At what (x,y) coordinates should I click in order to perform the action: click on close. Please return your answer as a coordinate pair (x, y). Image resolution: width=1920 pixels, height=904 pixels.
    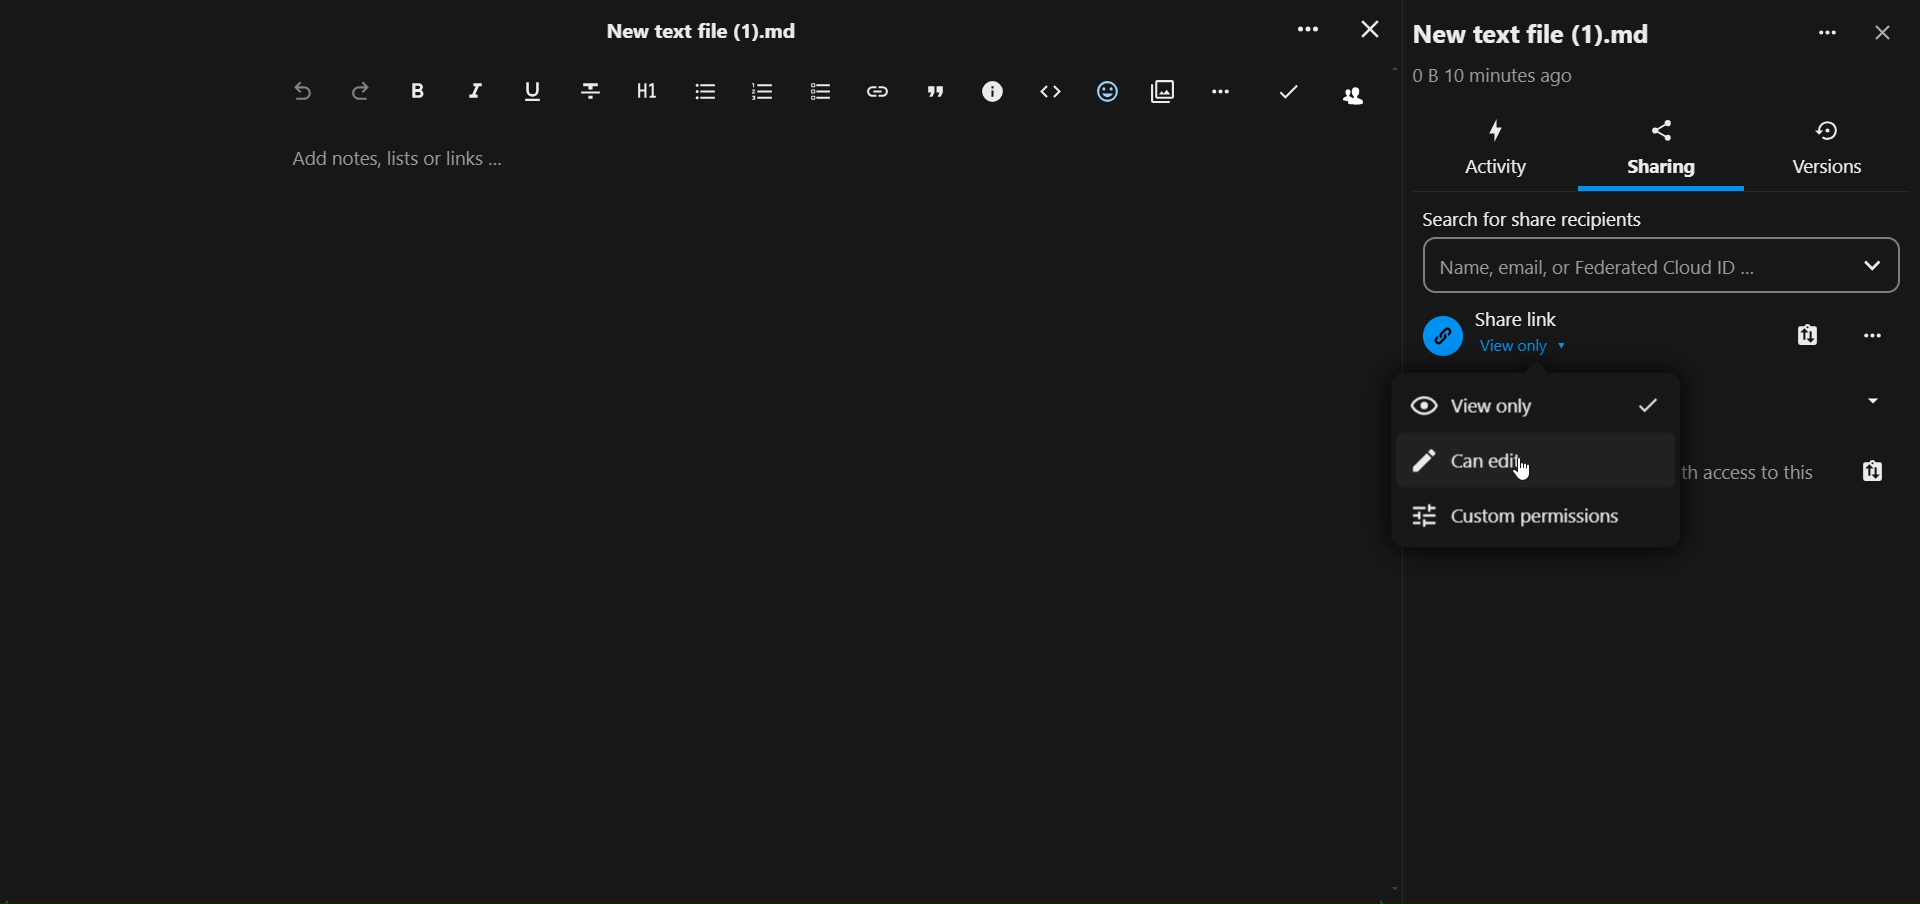
    Looking at the image, I should click on (1365, 29).